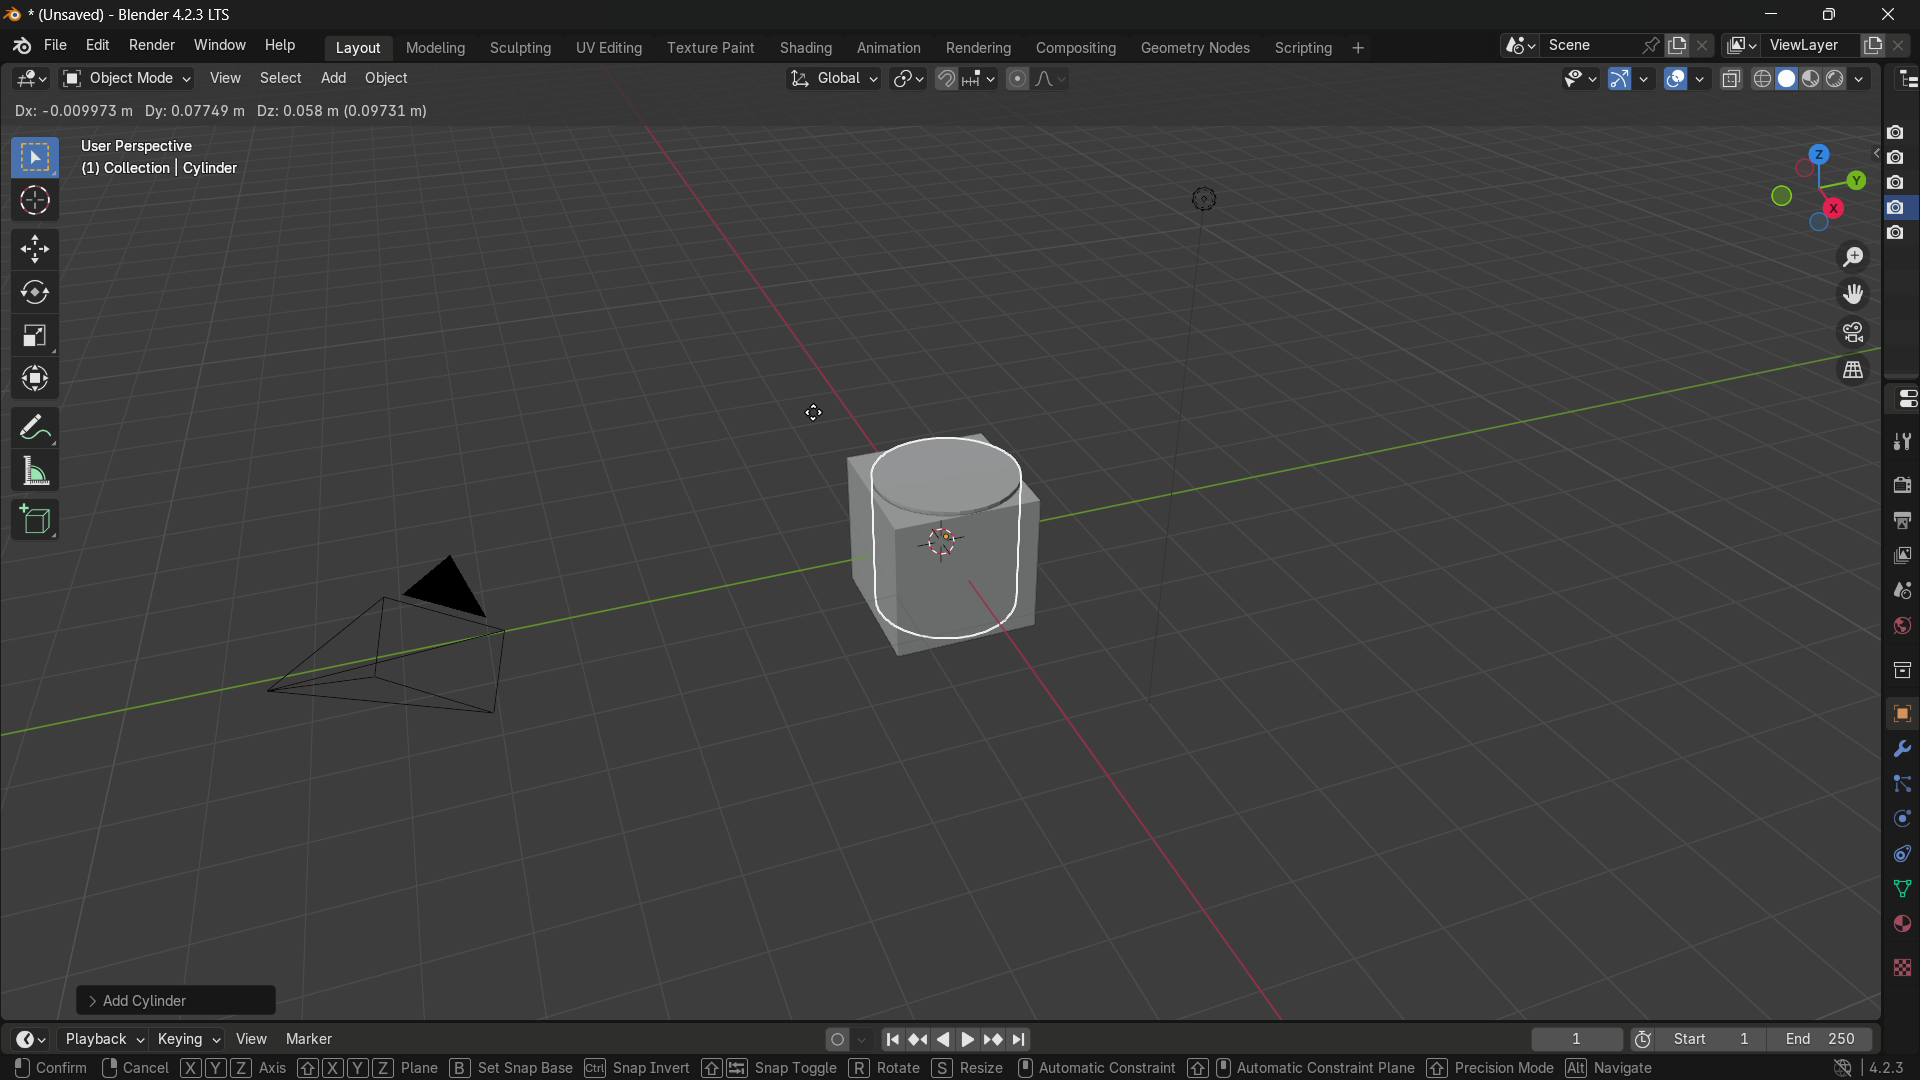 The height and width of the screenshot is (1080, 1920). What do you see at coordinates (610, 49) in the screenshot?
I see `uv editing menu` at bounding box center [610, 49].